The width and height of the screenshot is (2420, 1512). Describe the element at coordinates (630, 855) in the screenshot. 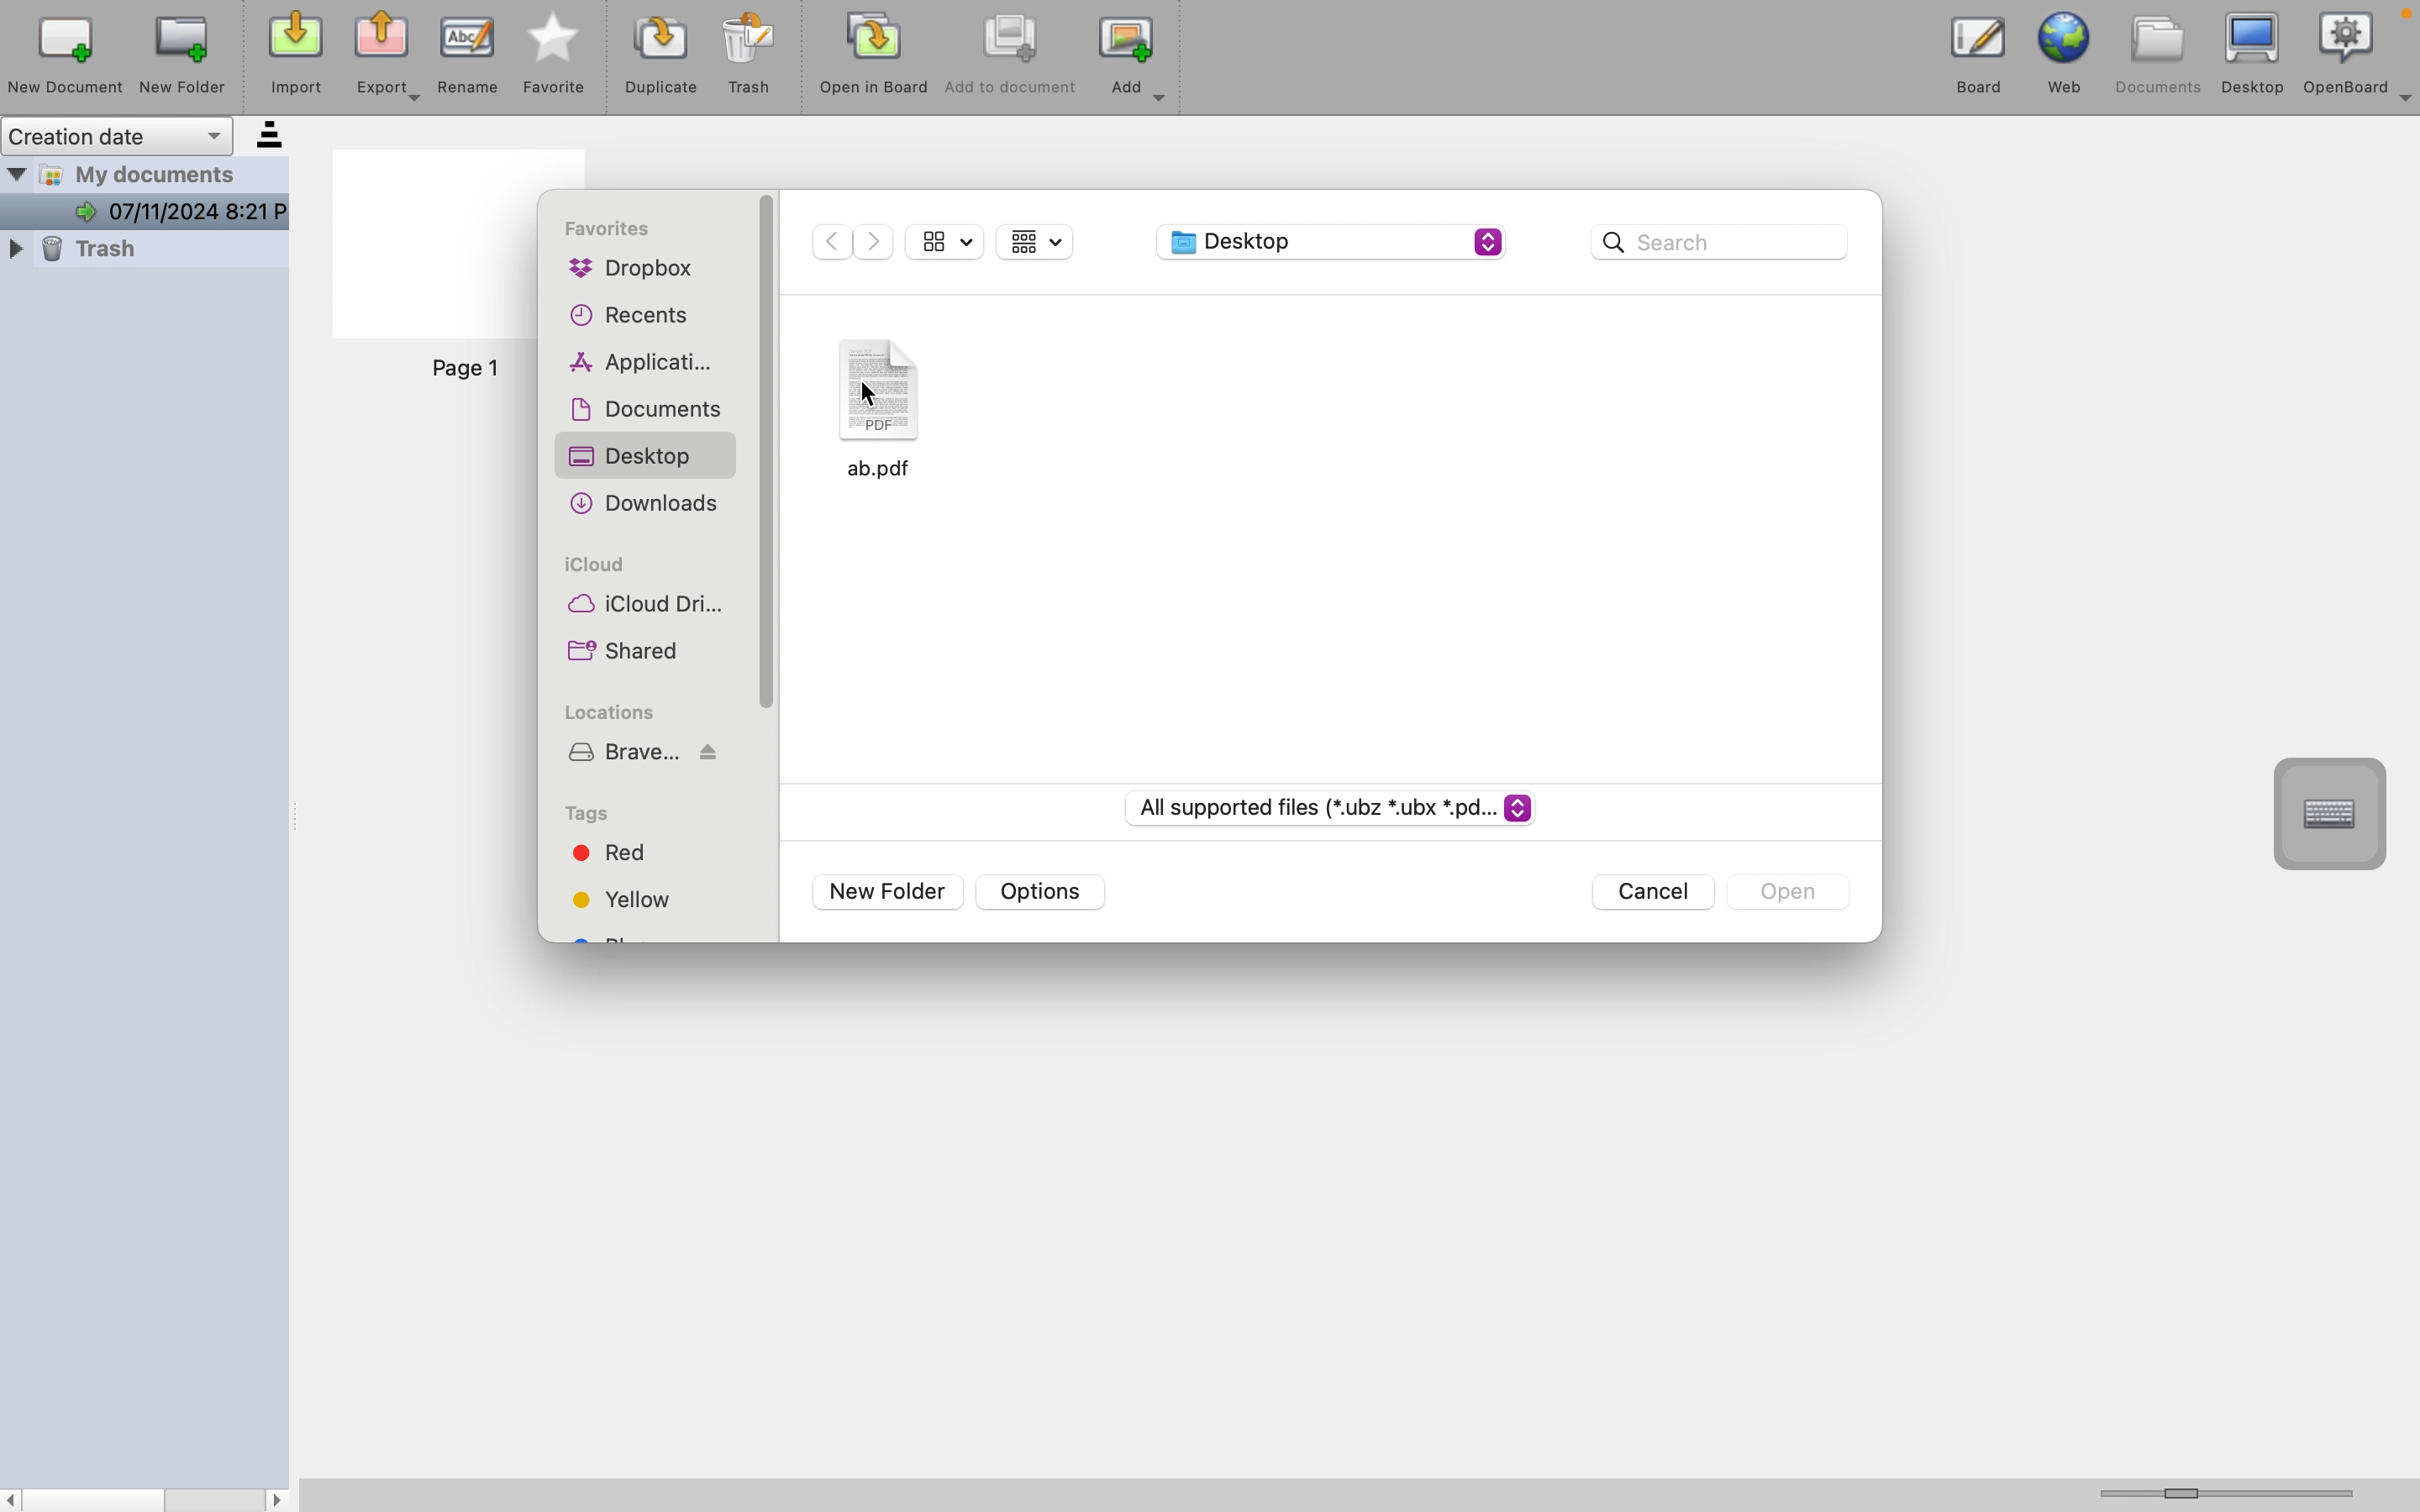

I see `red` at that location.